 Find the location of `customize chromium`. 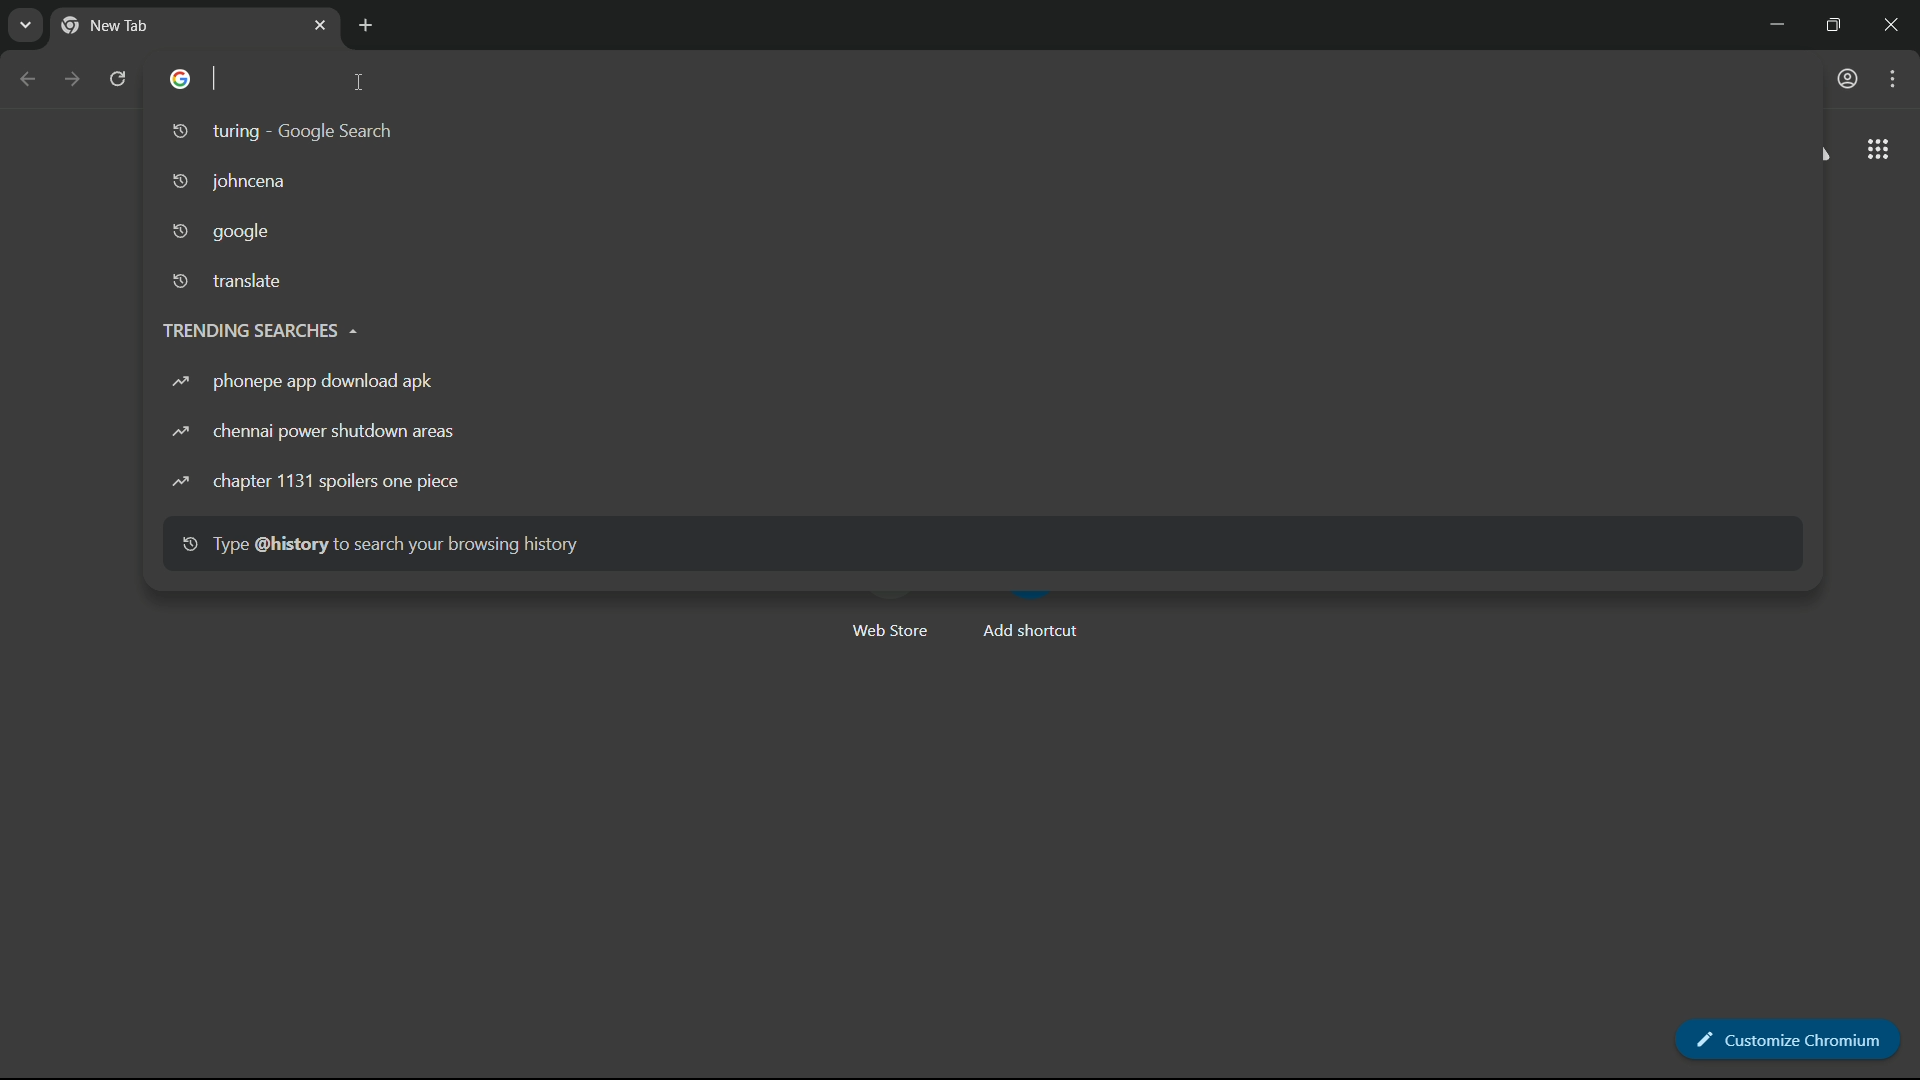

customize chromium is located at coordinates (1796, 1038).